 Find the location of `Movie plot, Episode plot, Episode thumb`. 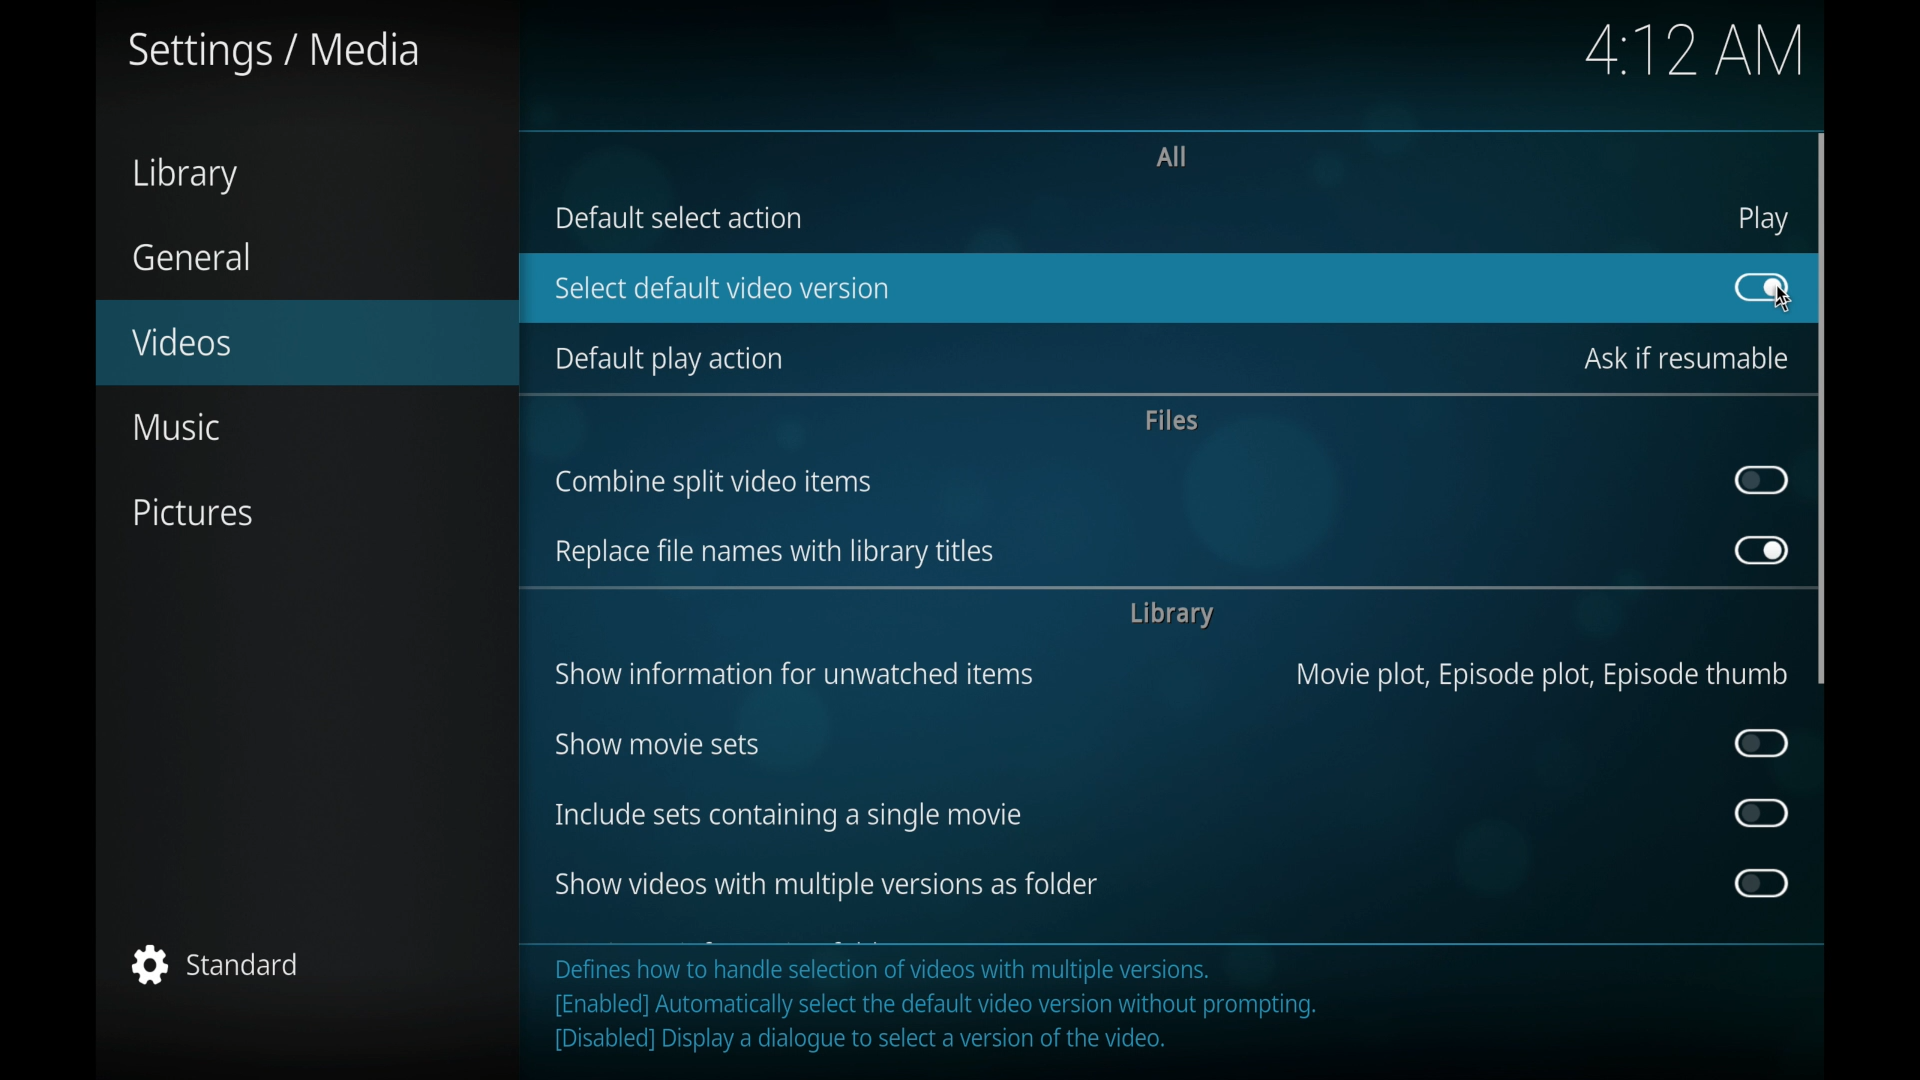

Movie plot, Episode plot, Episode thumb is located at coordinates (1537, 681).